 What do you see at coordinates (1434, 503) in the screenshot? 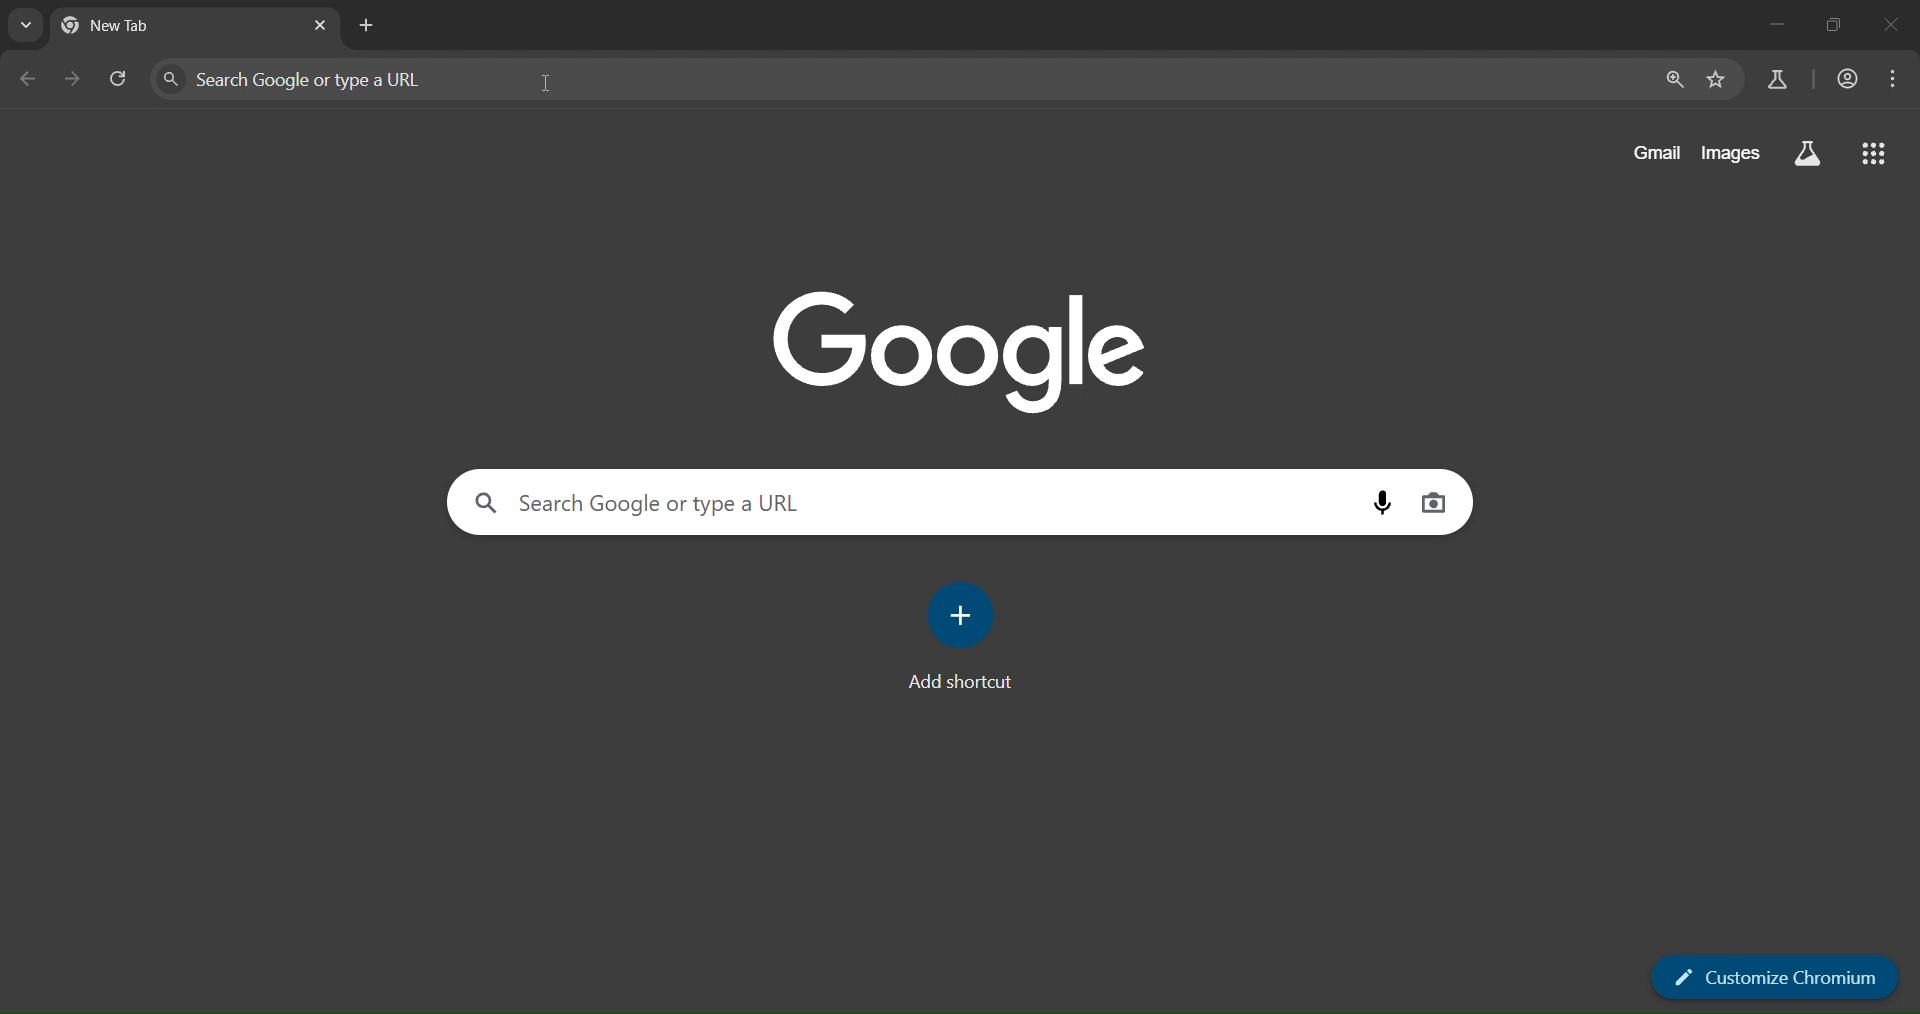
I see `image search` at bounding box center [1434, 503].